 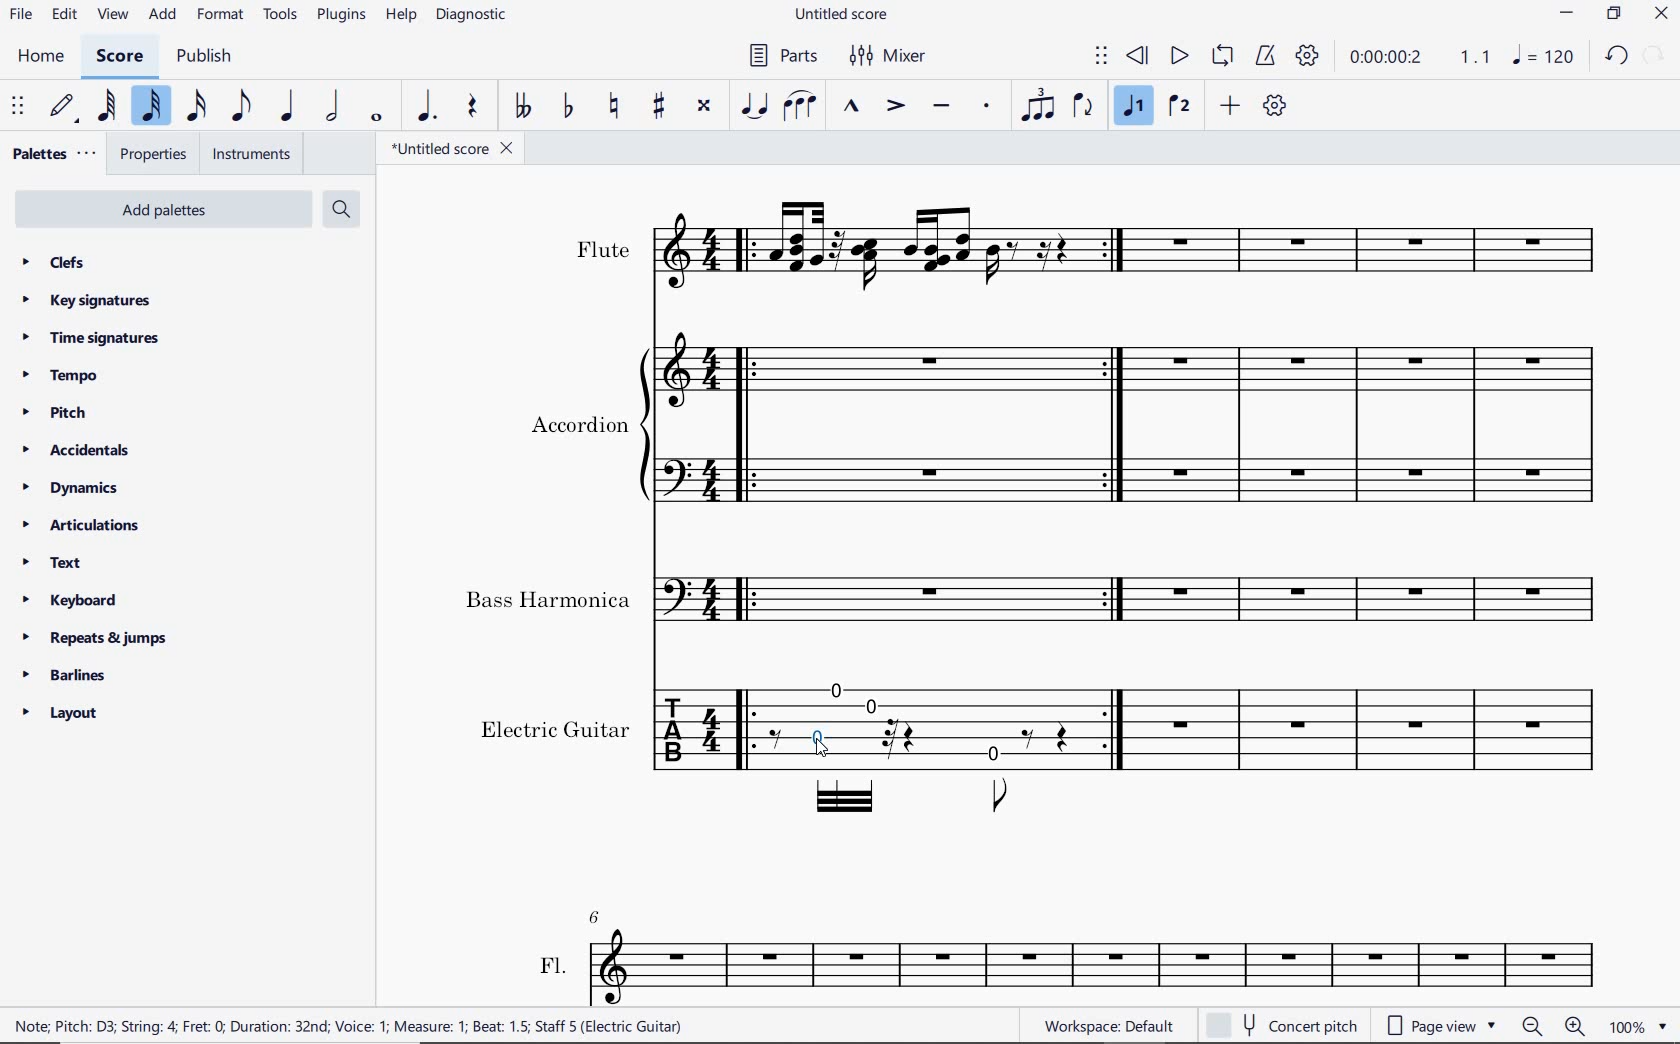 I want to click on diagnostic, so click(x=470, y=18).